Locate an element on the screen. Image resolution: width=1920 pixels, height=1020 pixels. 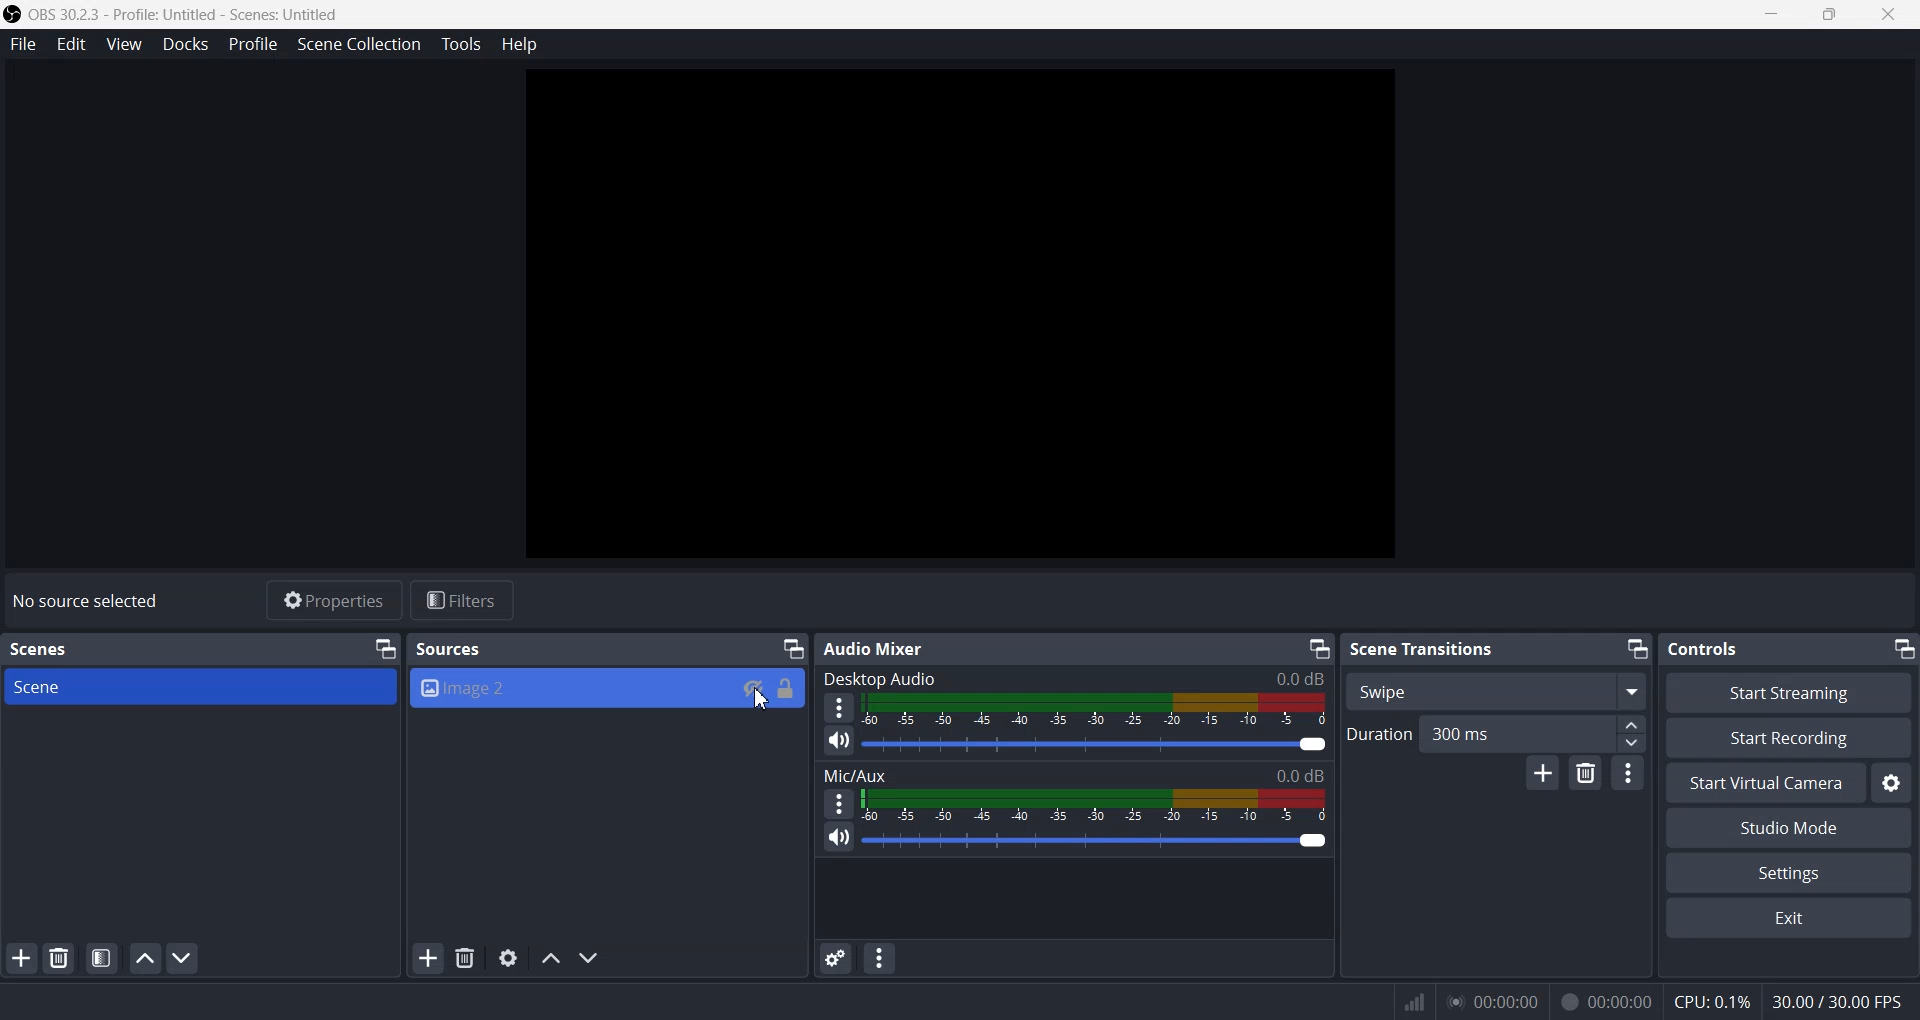
Minimize is located at coordinates (1319, 648).